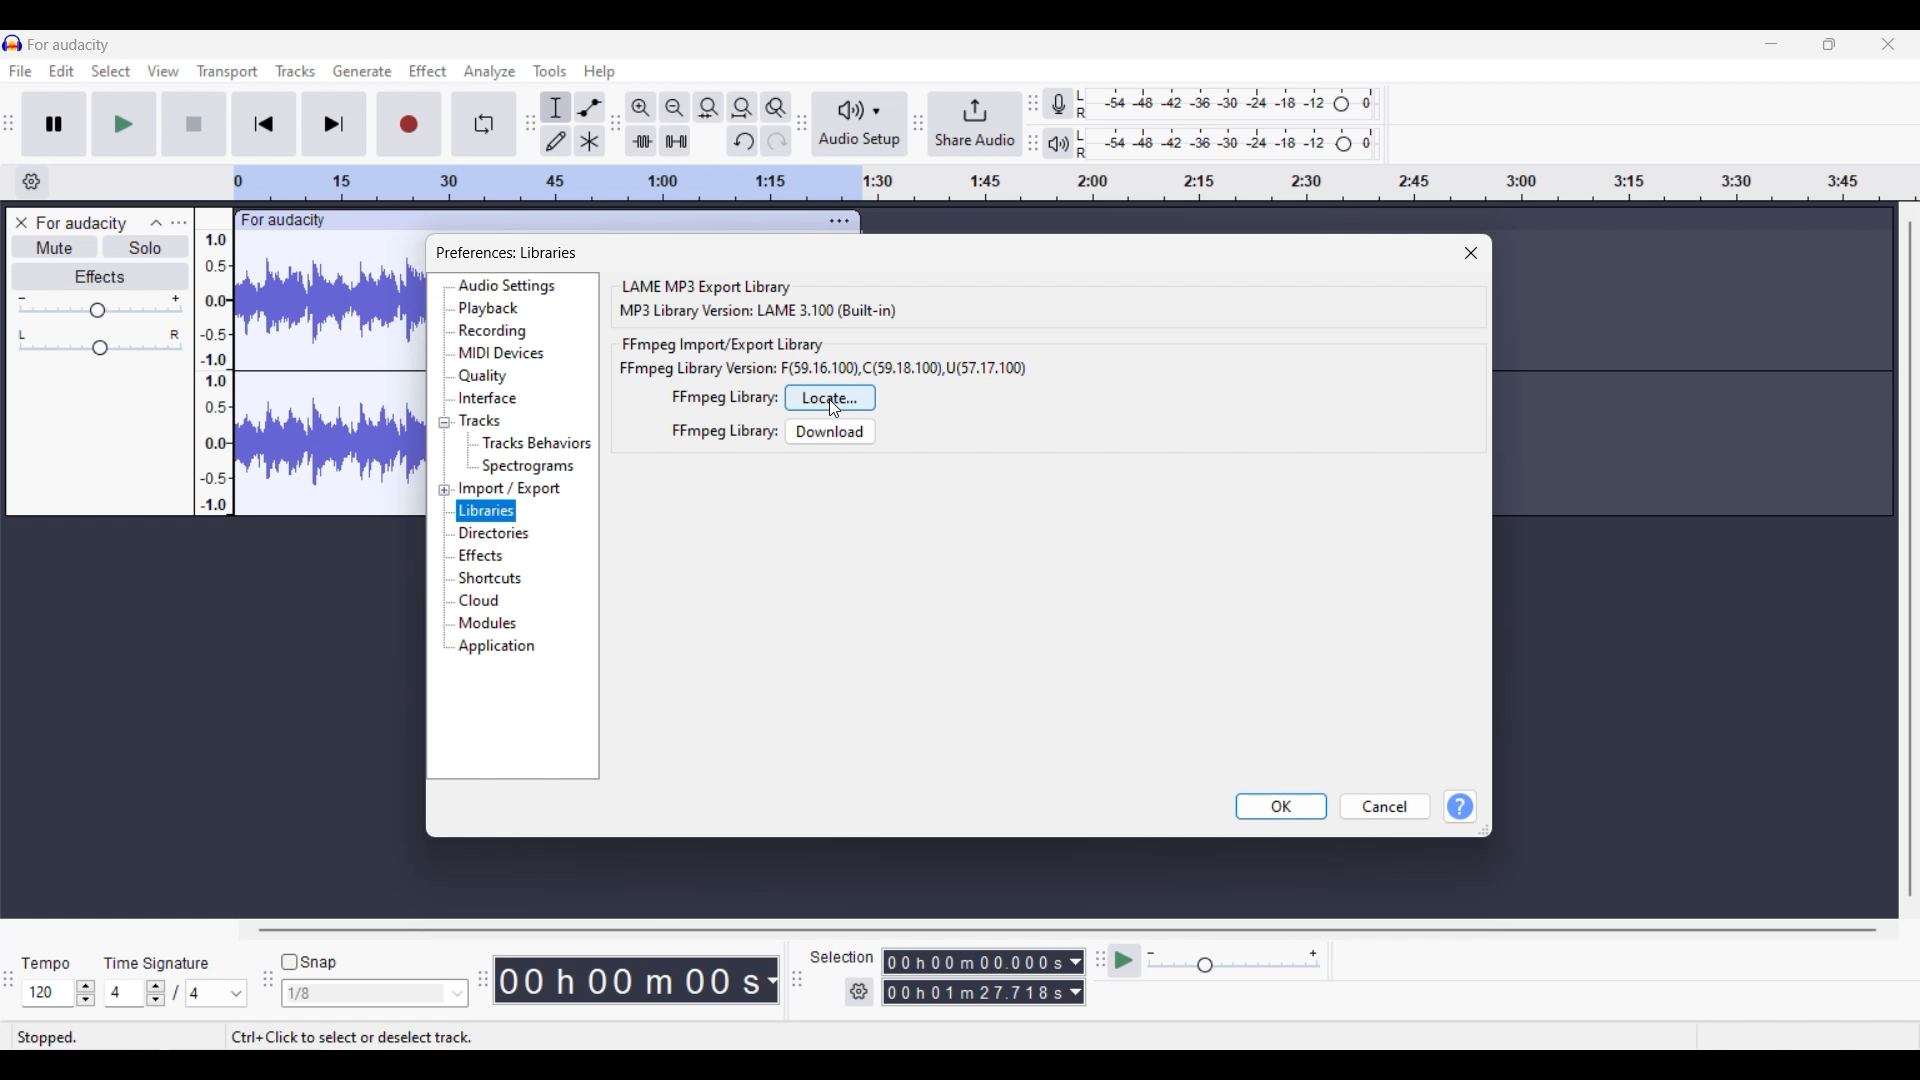 The image size is (1920, 1080). I want to click on OK, so click(1280, 807).